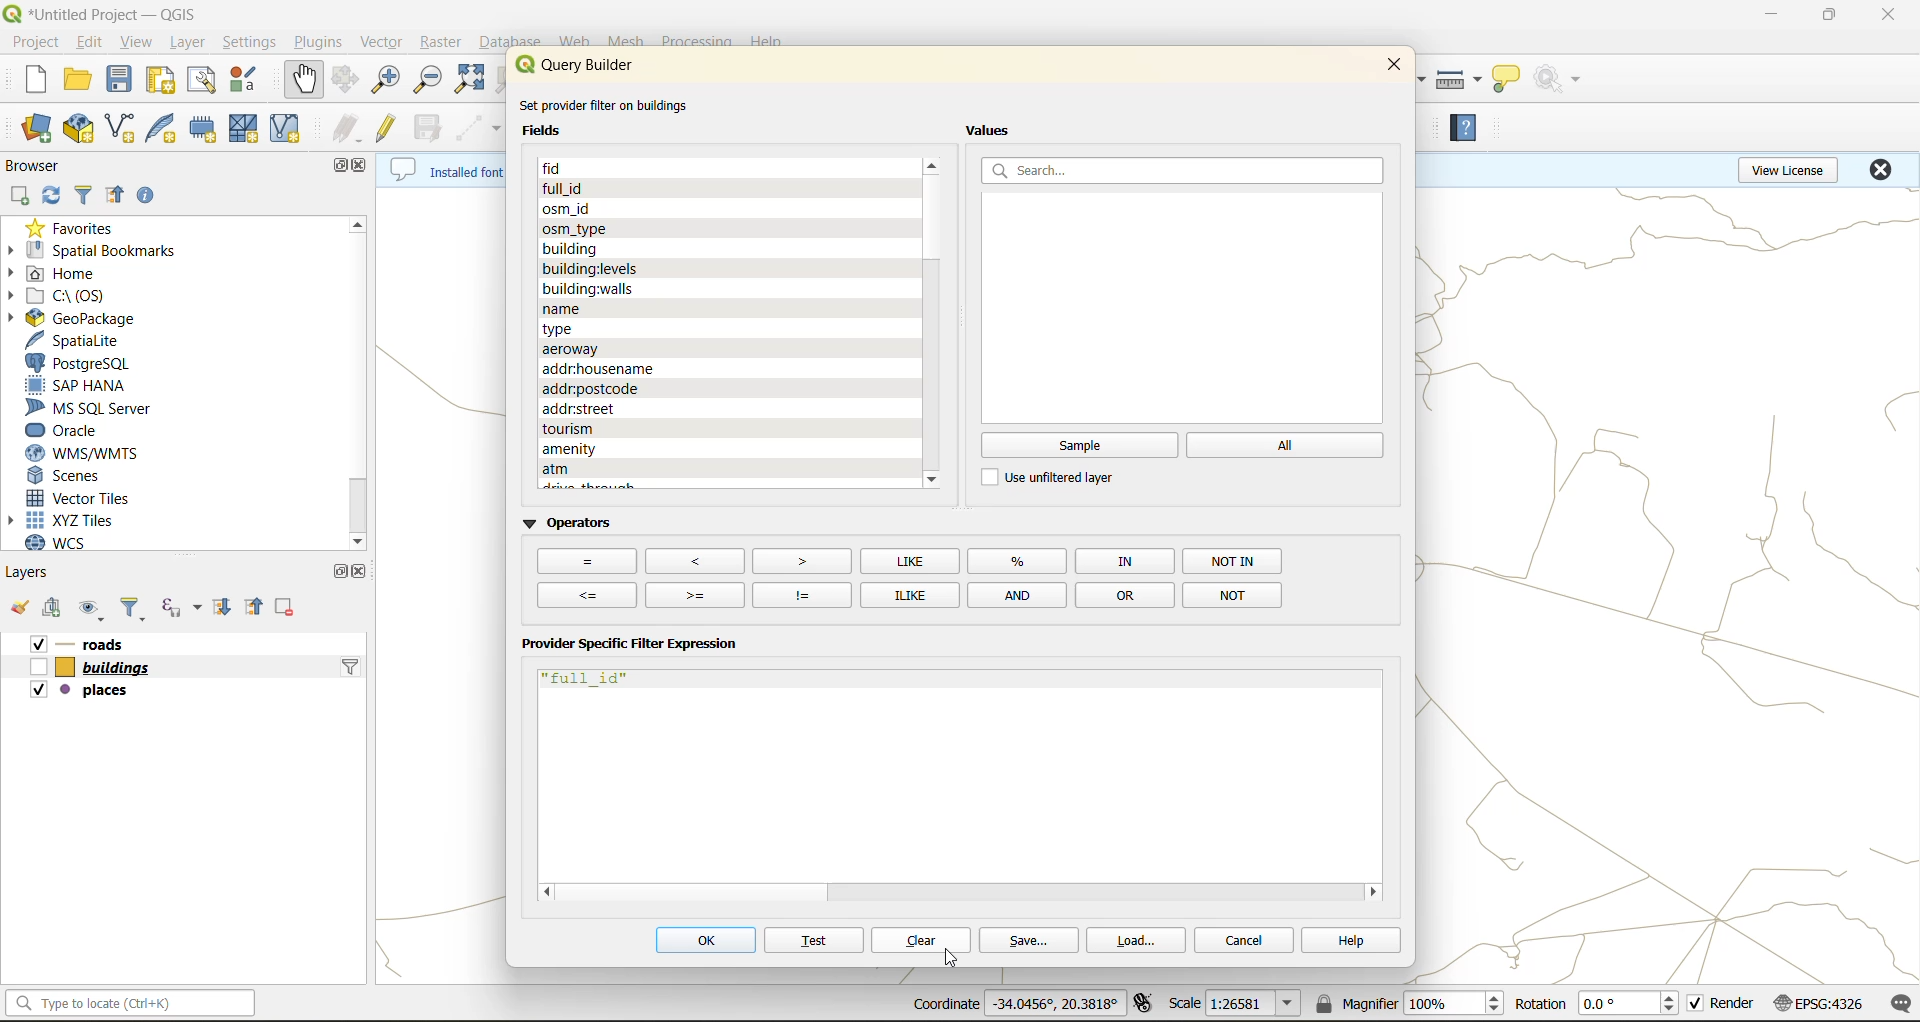  I want to click on pan selection, so click(343, 82).